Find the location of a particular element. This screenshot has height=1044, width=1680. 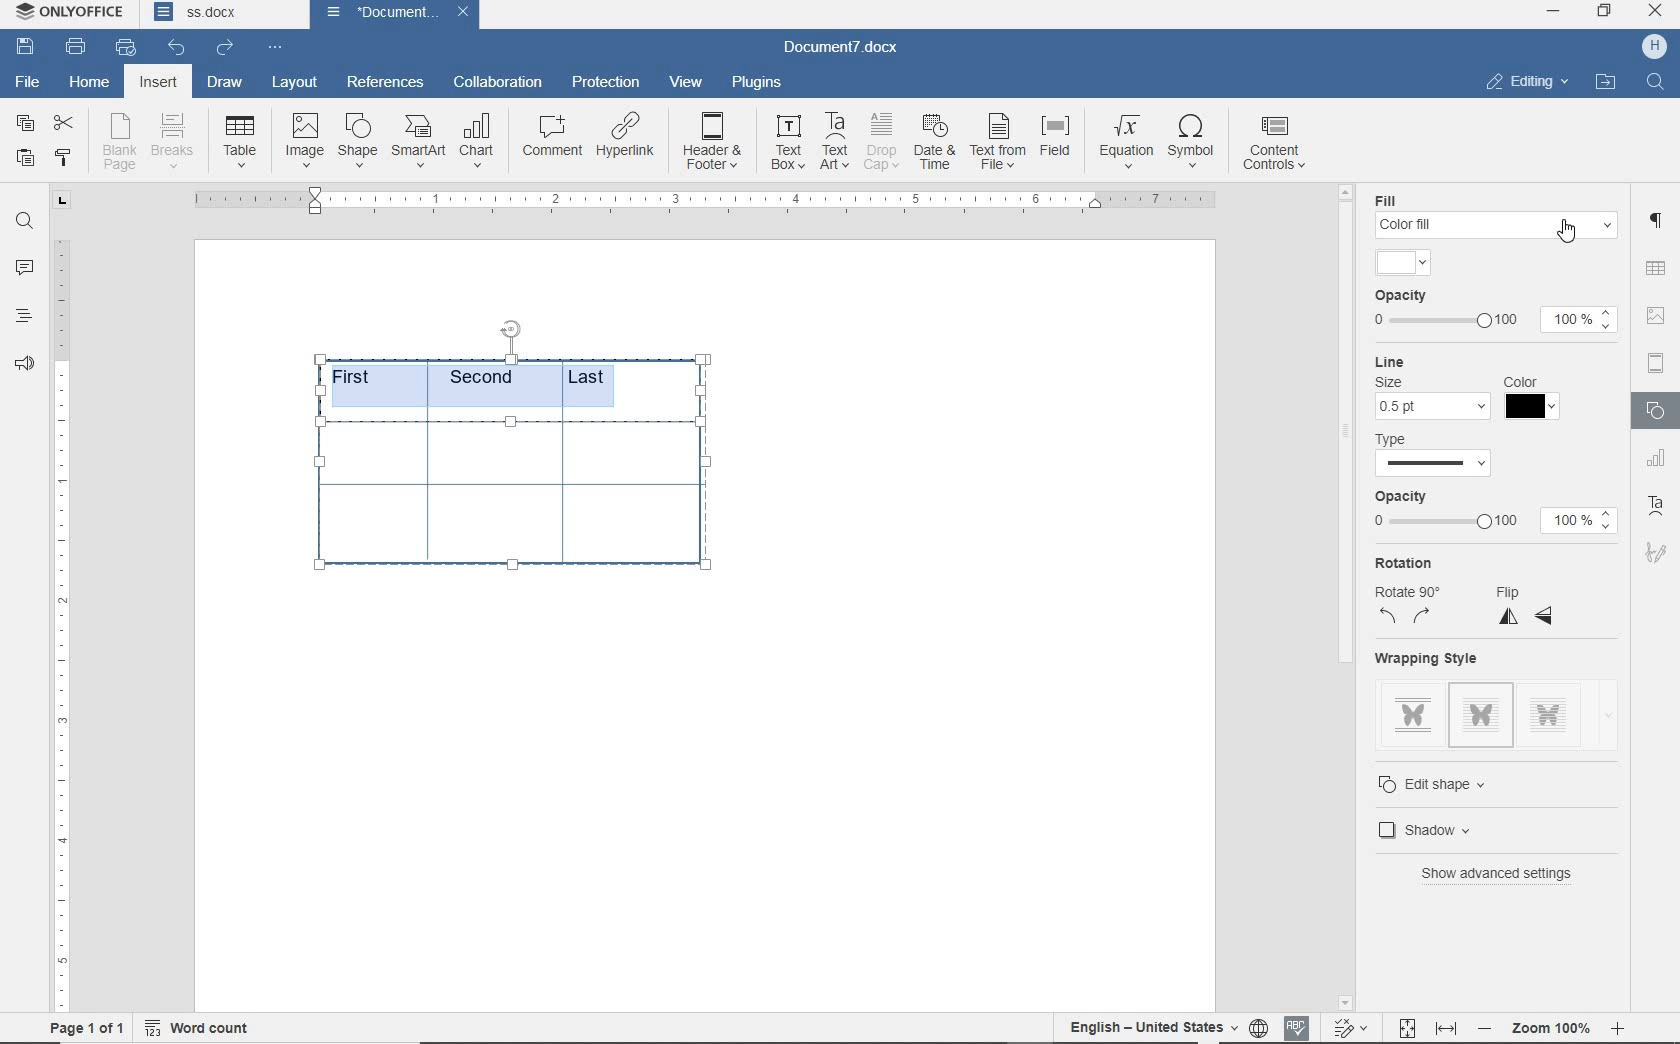

page 1 of 1 is located at coordinates (83, 1025).